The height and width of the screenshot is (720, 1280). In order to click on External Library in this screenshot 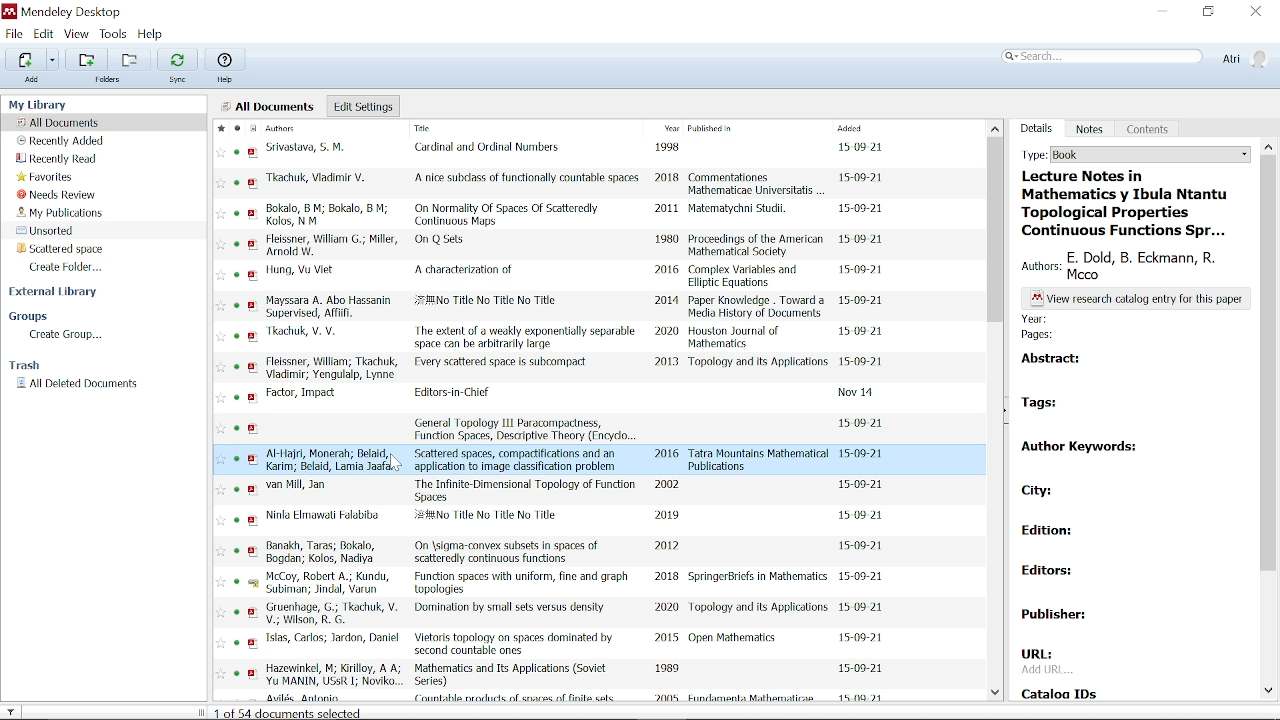, I will do `click(56, 293)`.